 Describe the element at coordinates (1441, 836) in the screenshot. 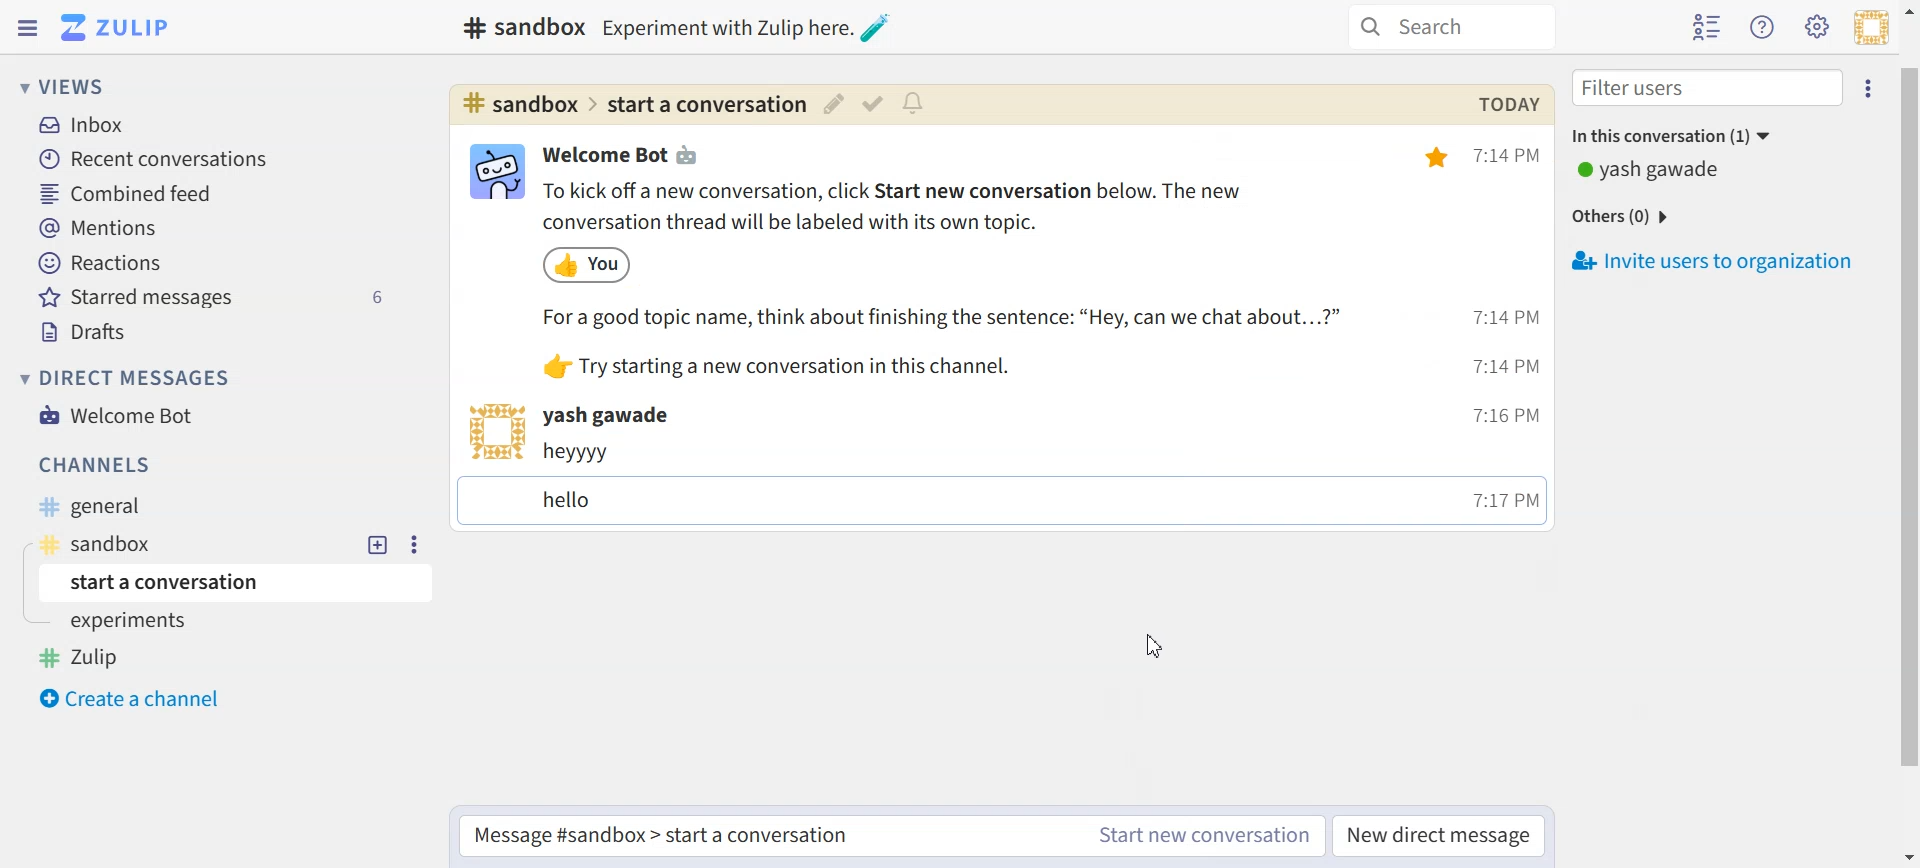

I see `New direct messages` at that location.